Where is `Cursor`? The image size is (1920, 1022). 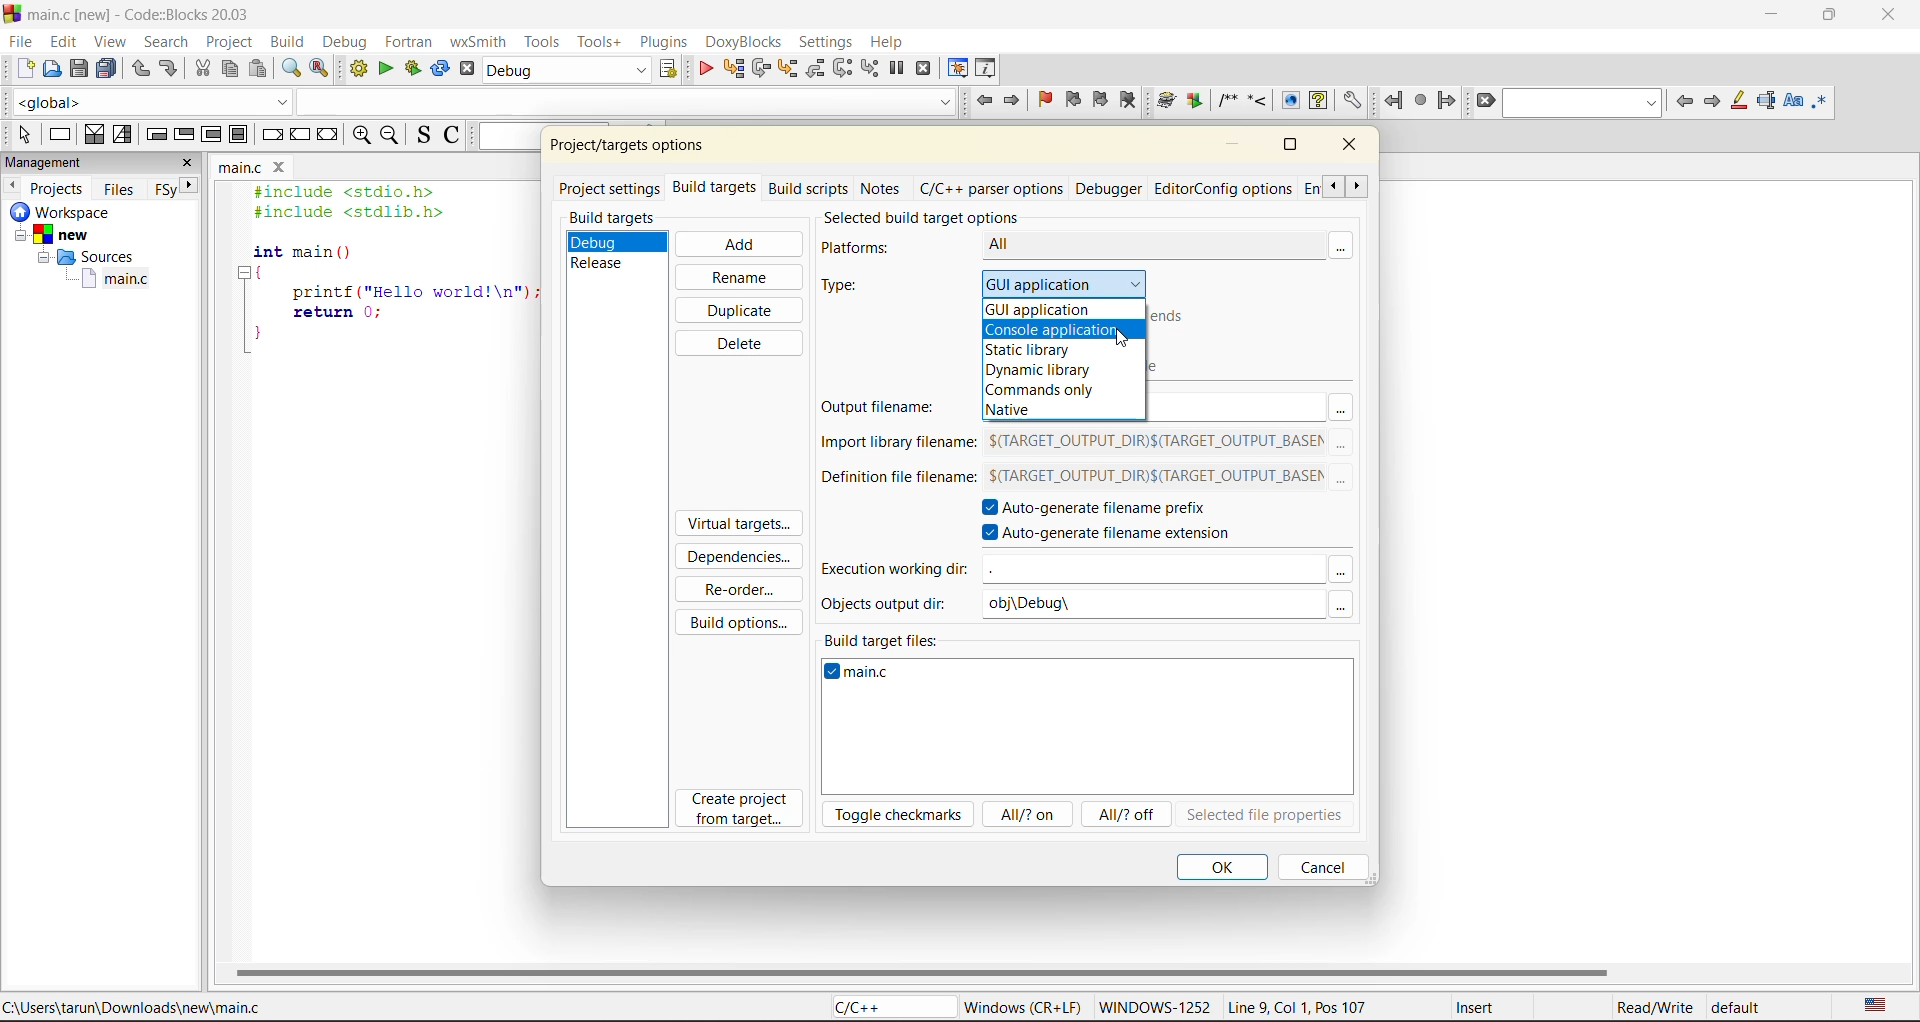 Cursor is located at coordinates (1121, 337).